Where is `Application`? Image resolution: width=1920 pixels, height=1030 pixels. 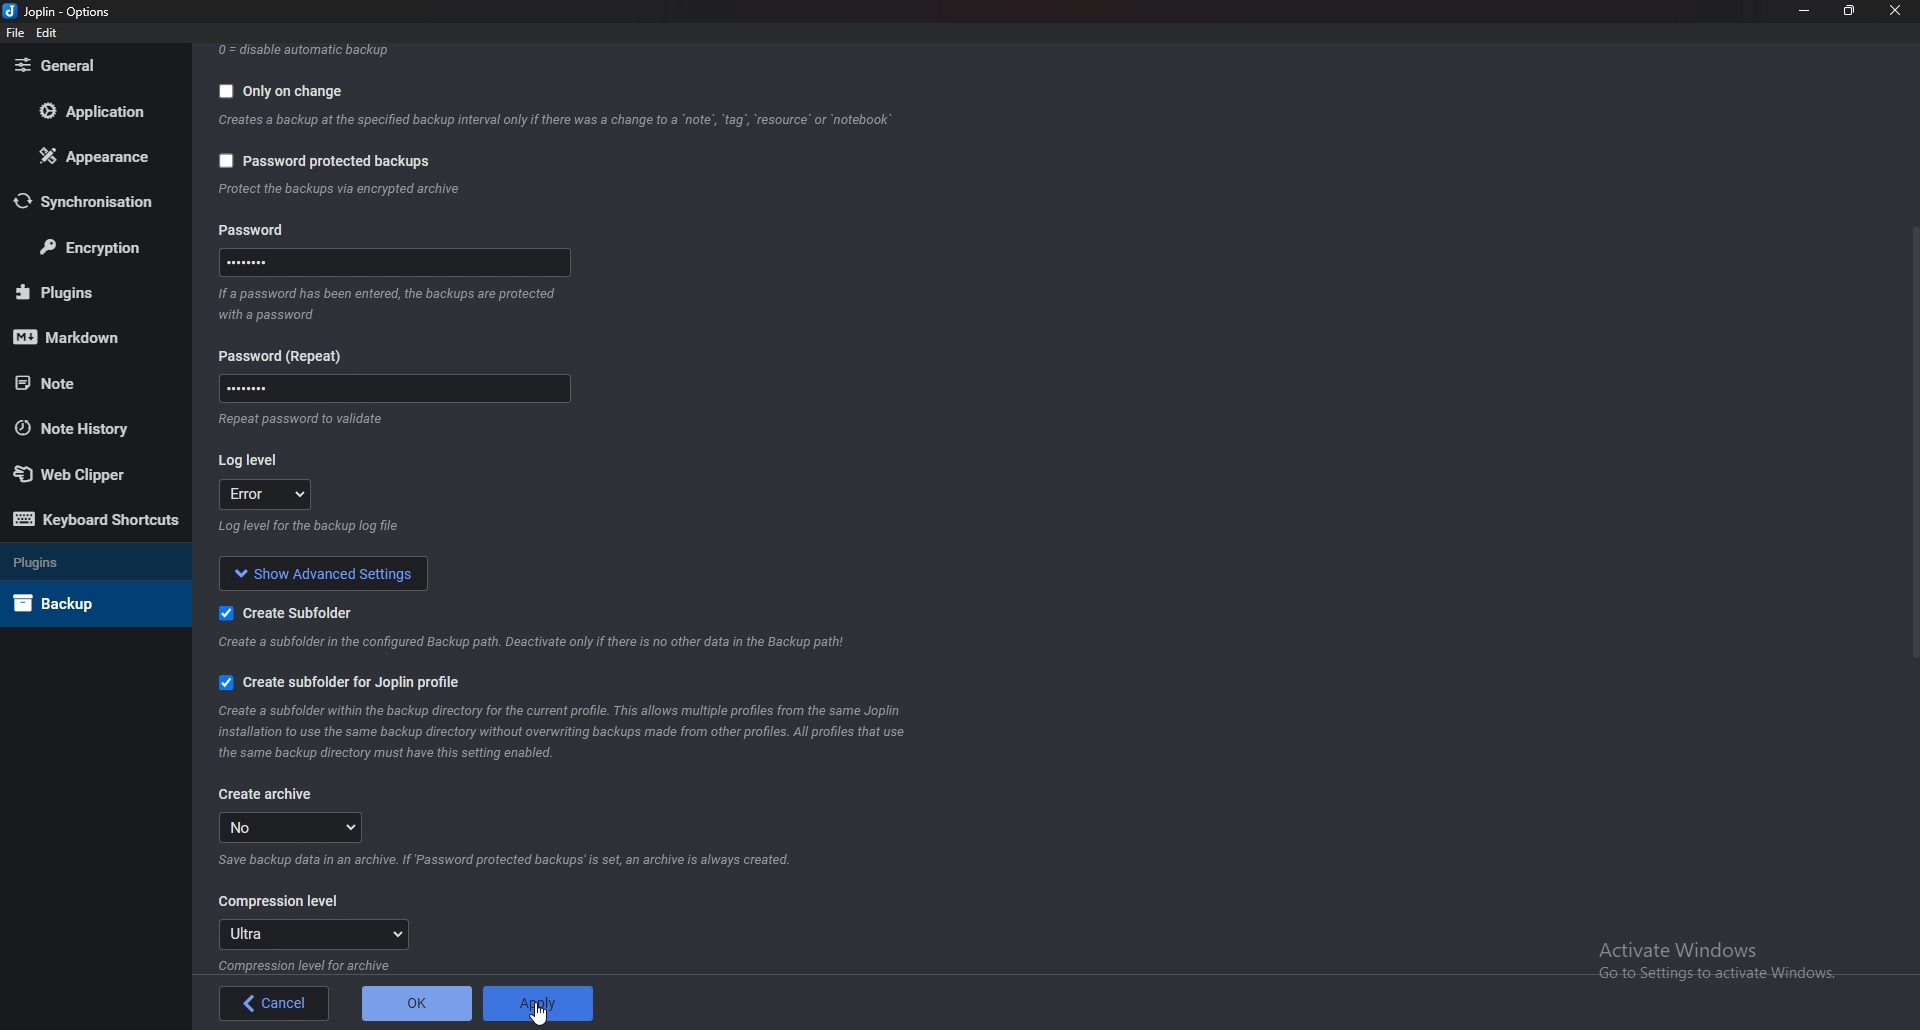 Application is located at coordinates (95, 110).